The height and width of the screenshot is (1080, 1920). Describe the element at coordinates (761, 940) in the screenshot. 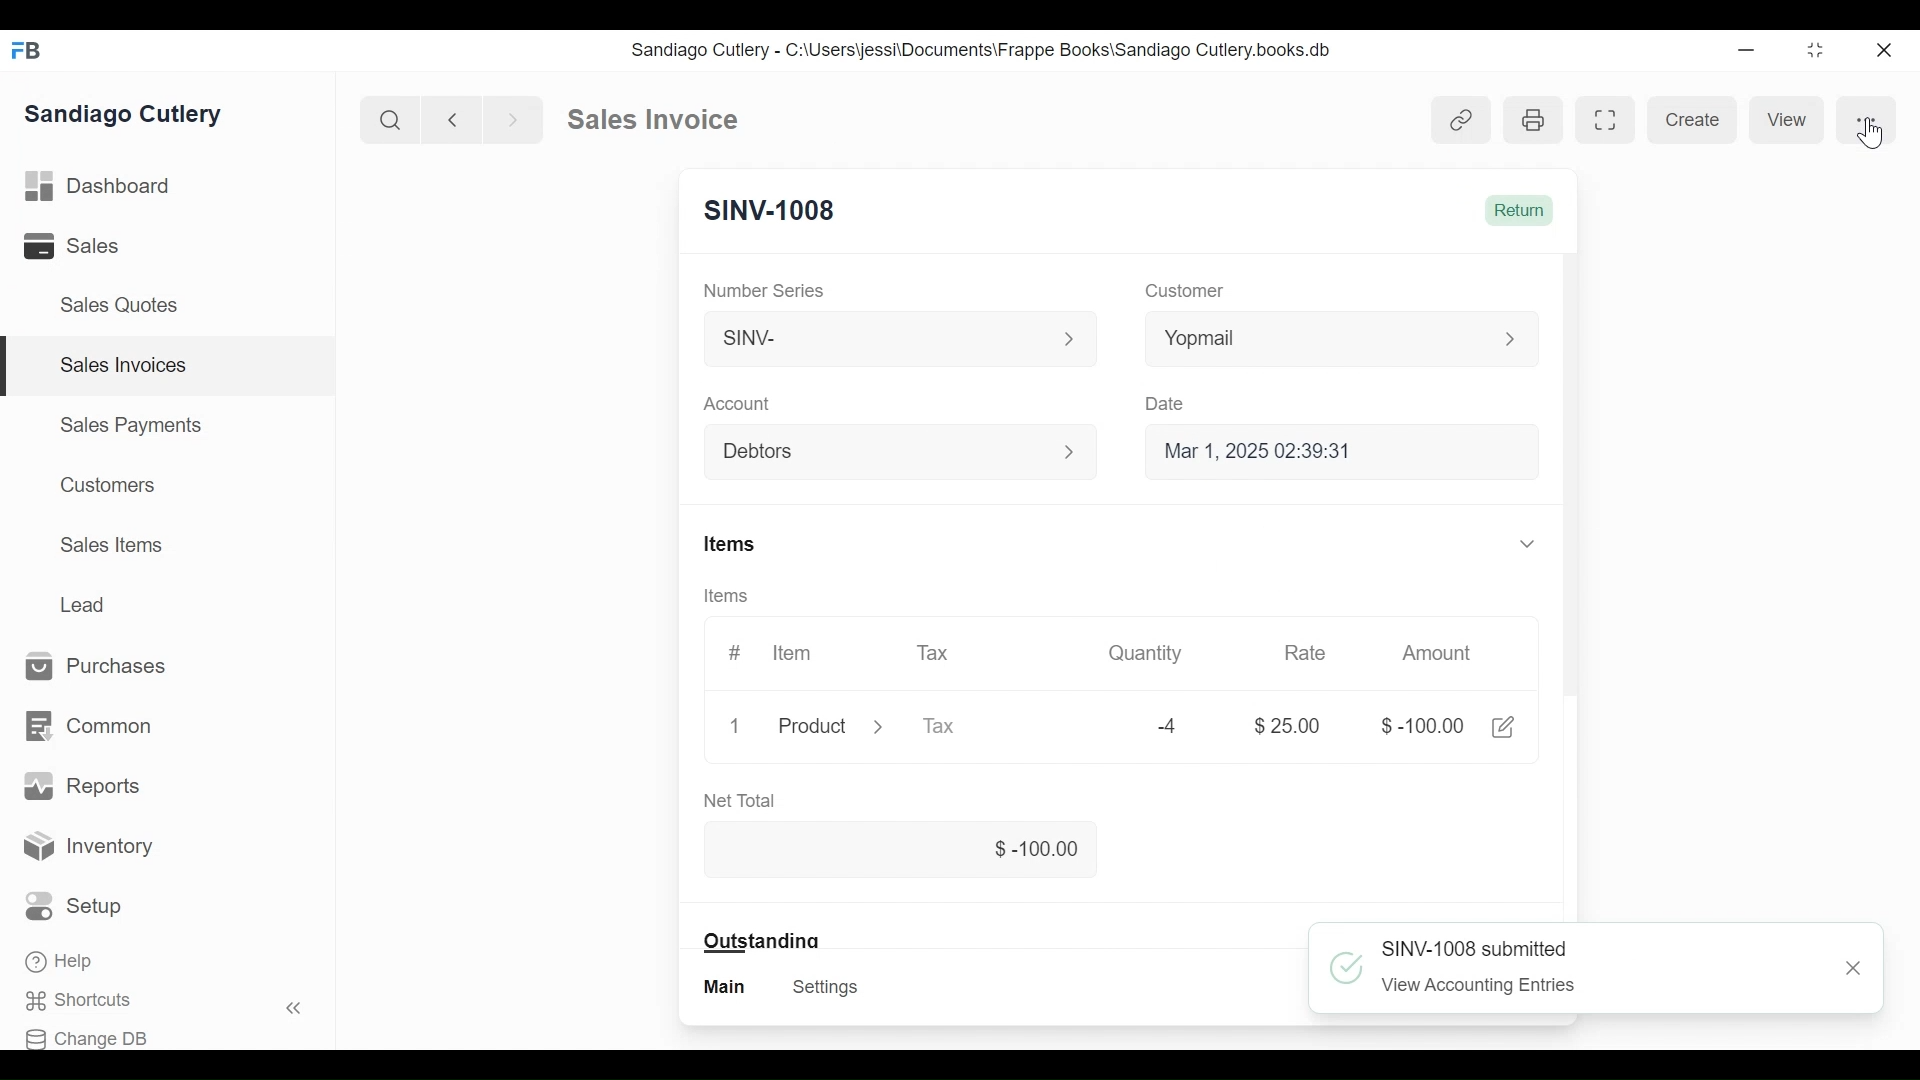

I see `Outstanding` at that location.